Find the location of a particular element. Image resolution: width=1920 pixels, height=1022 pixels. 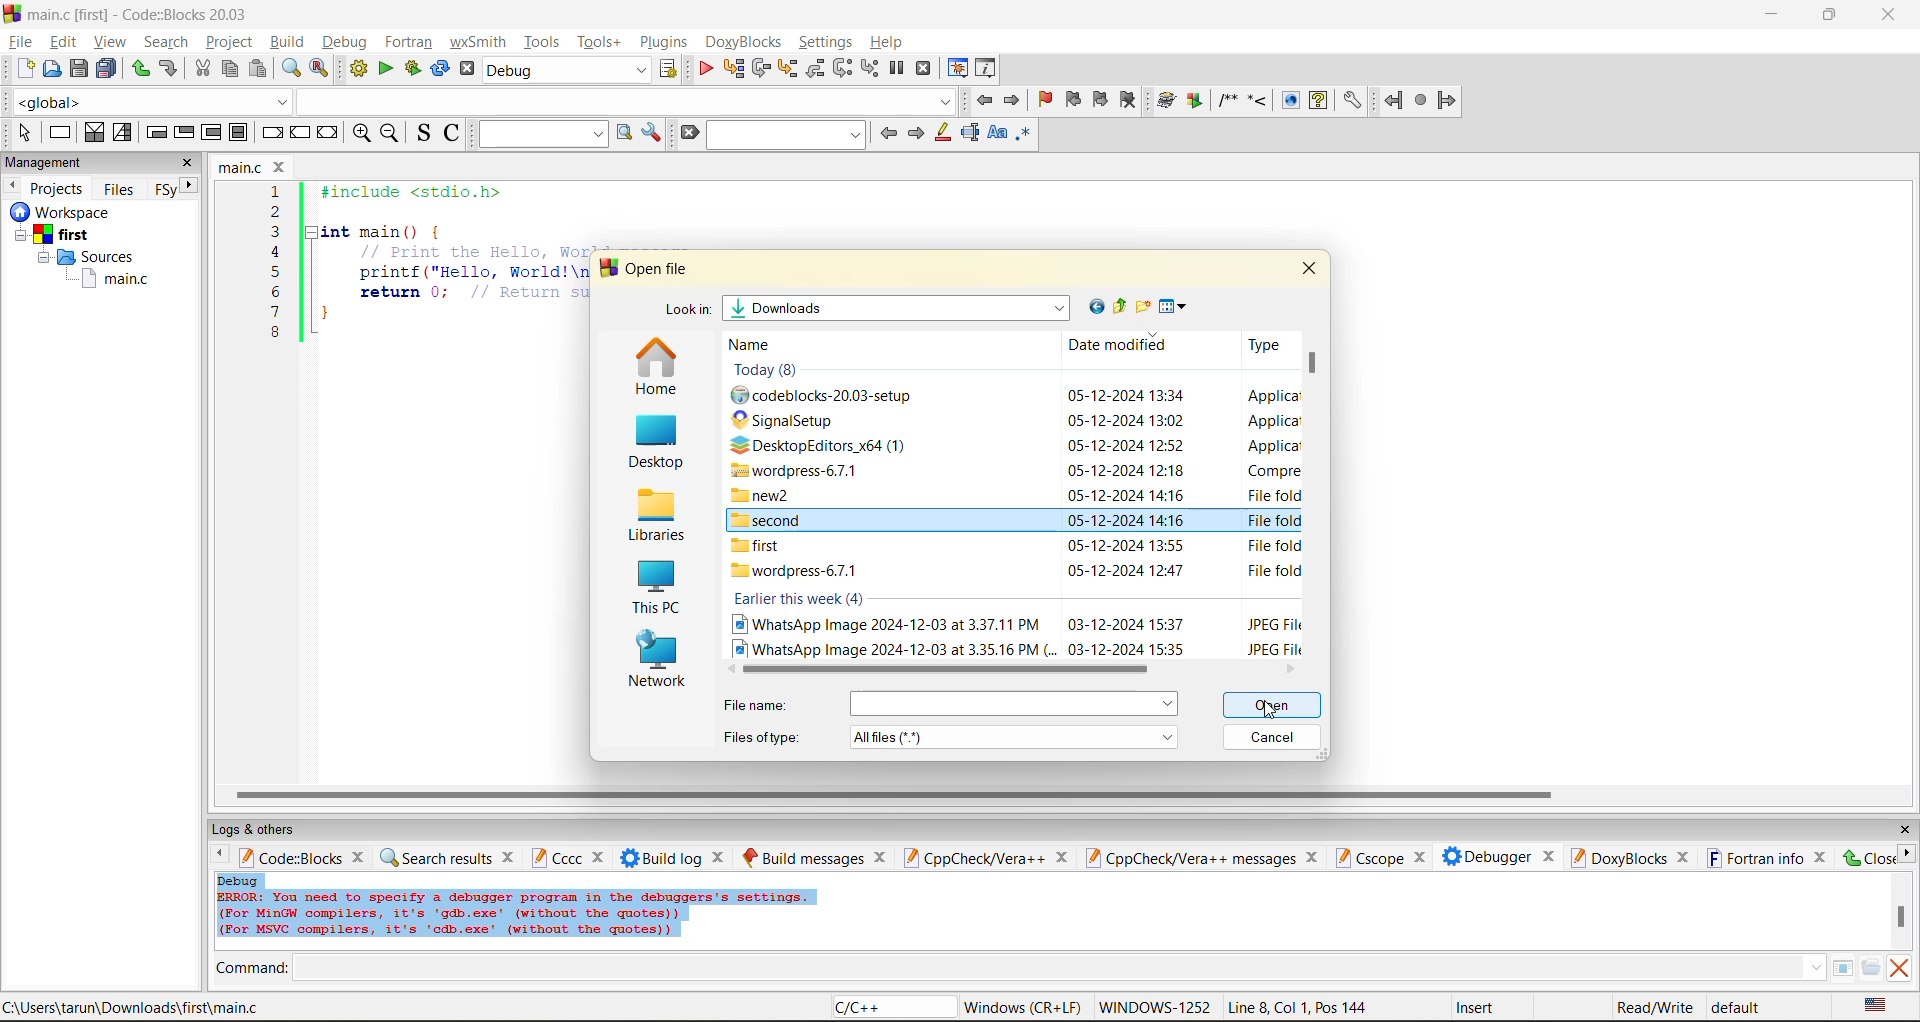

7 is located at coordinates (275, 312).